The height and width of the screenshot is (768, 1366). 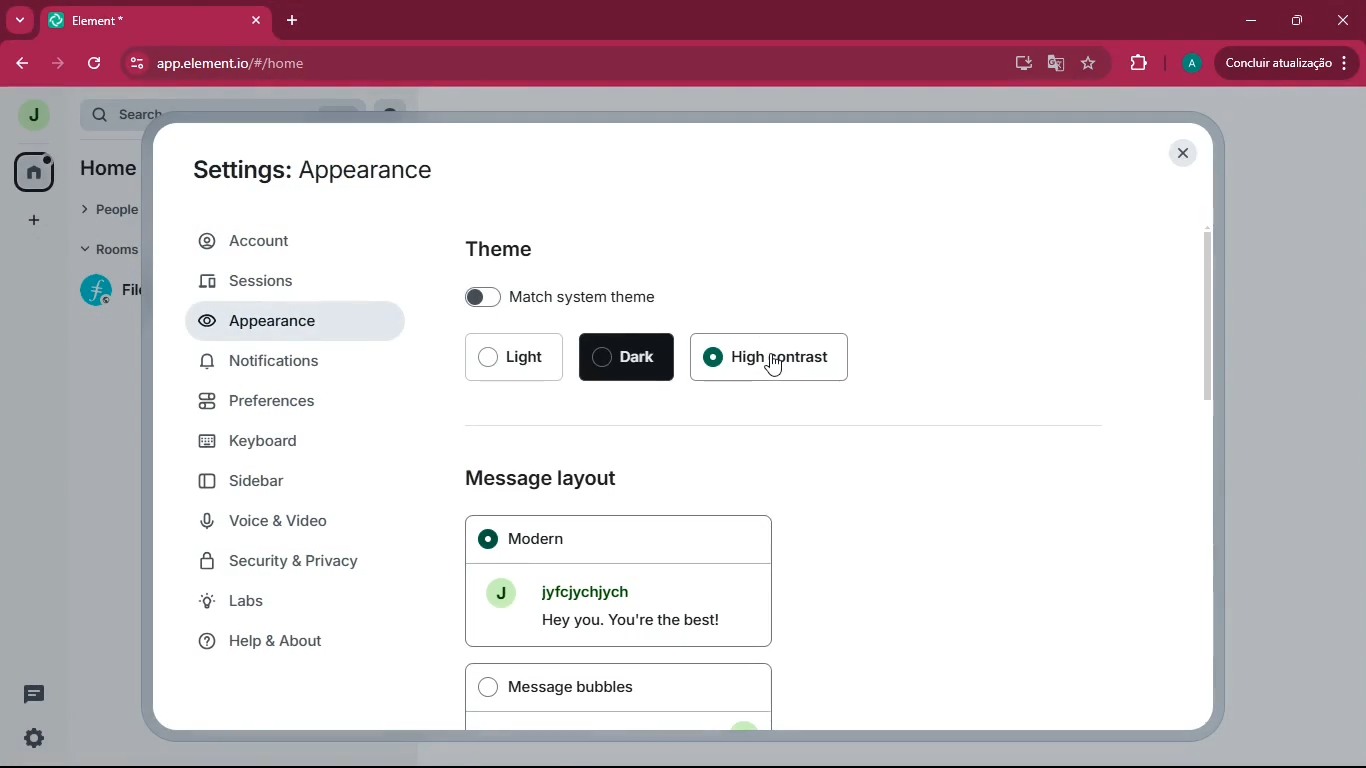 I want to click on desktop, so click(x=1020, y=64).